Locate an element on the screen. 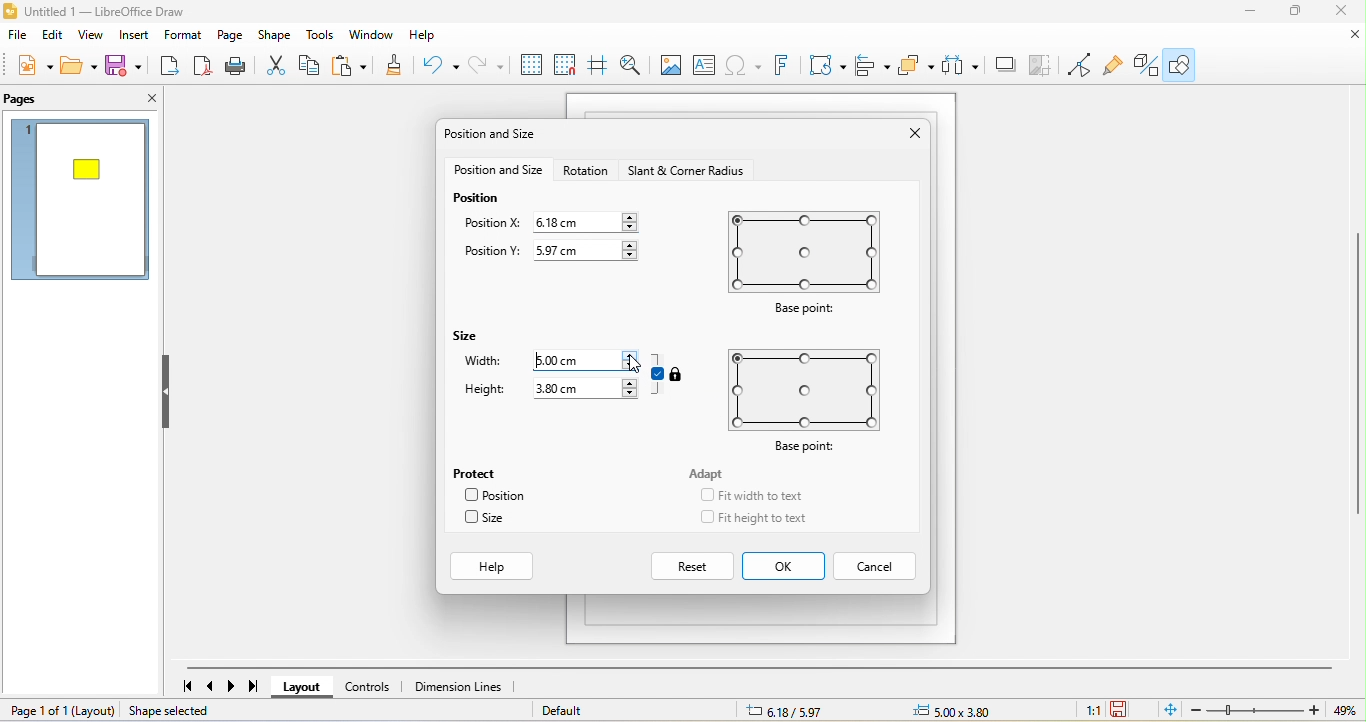 The image size is (1366, 722). undo is located at coordinates (437, 65).